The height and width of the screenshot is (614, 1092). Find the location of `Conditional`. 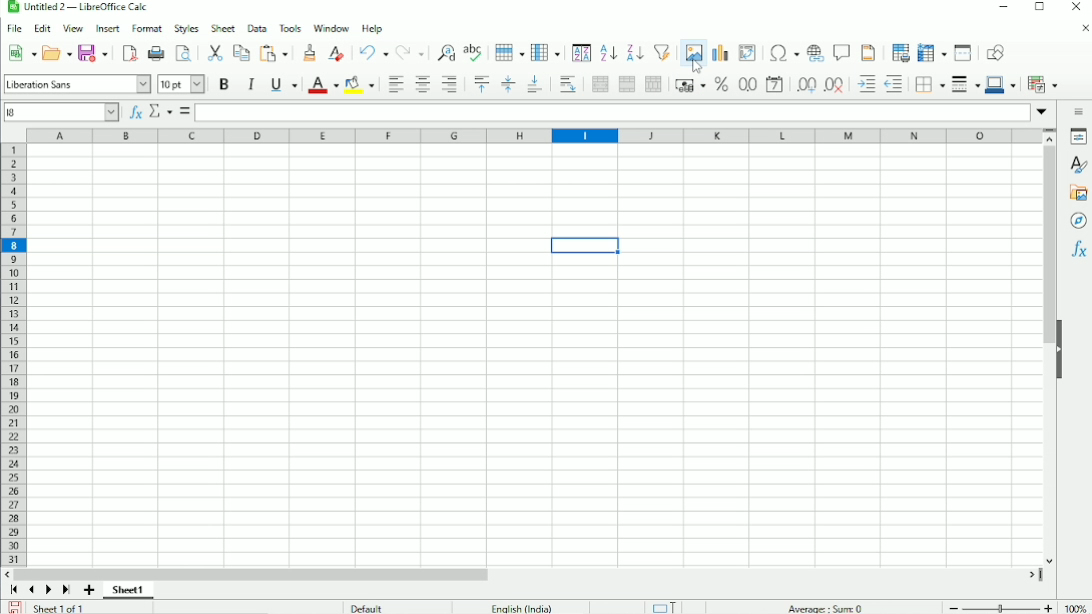

Conditional is located at coordinates (1042, 84).